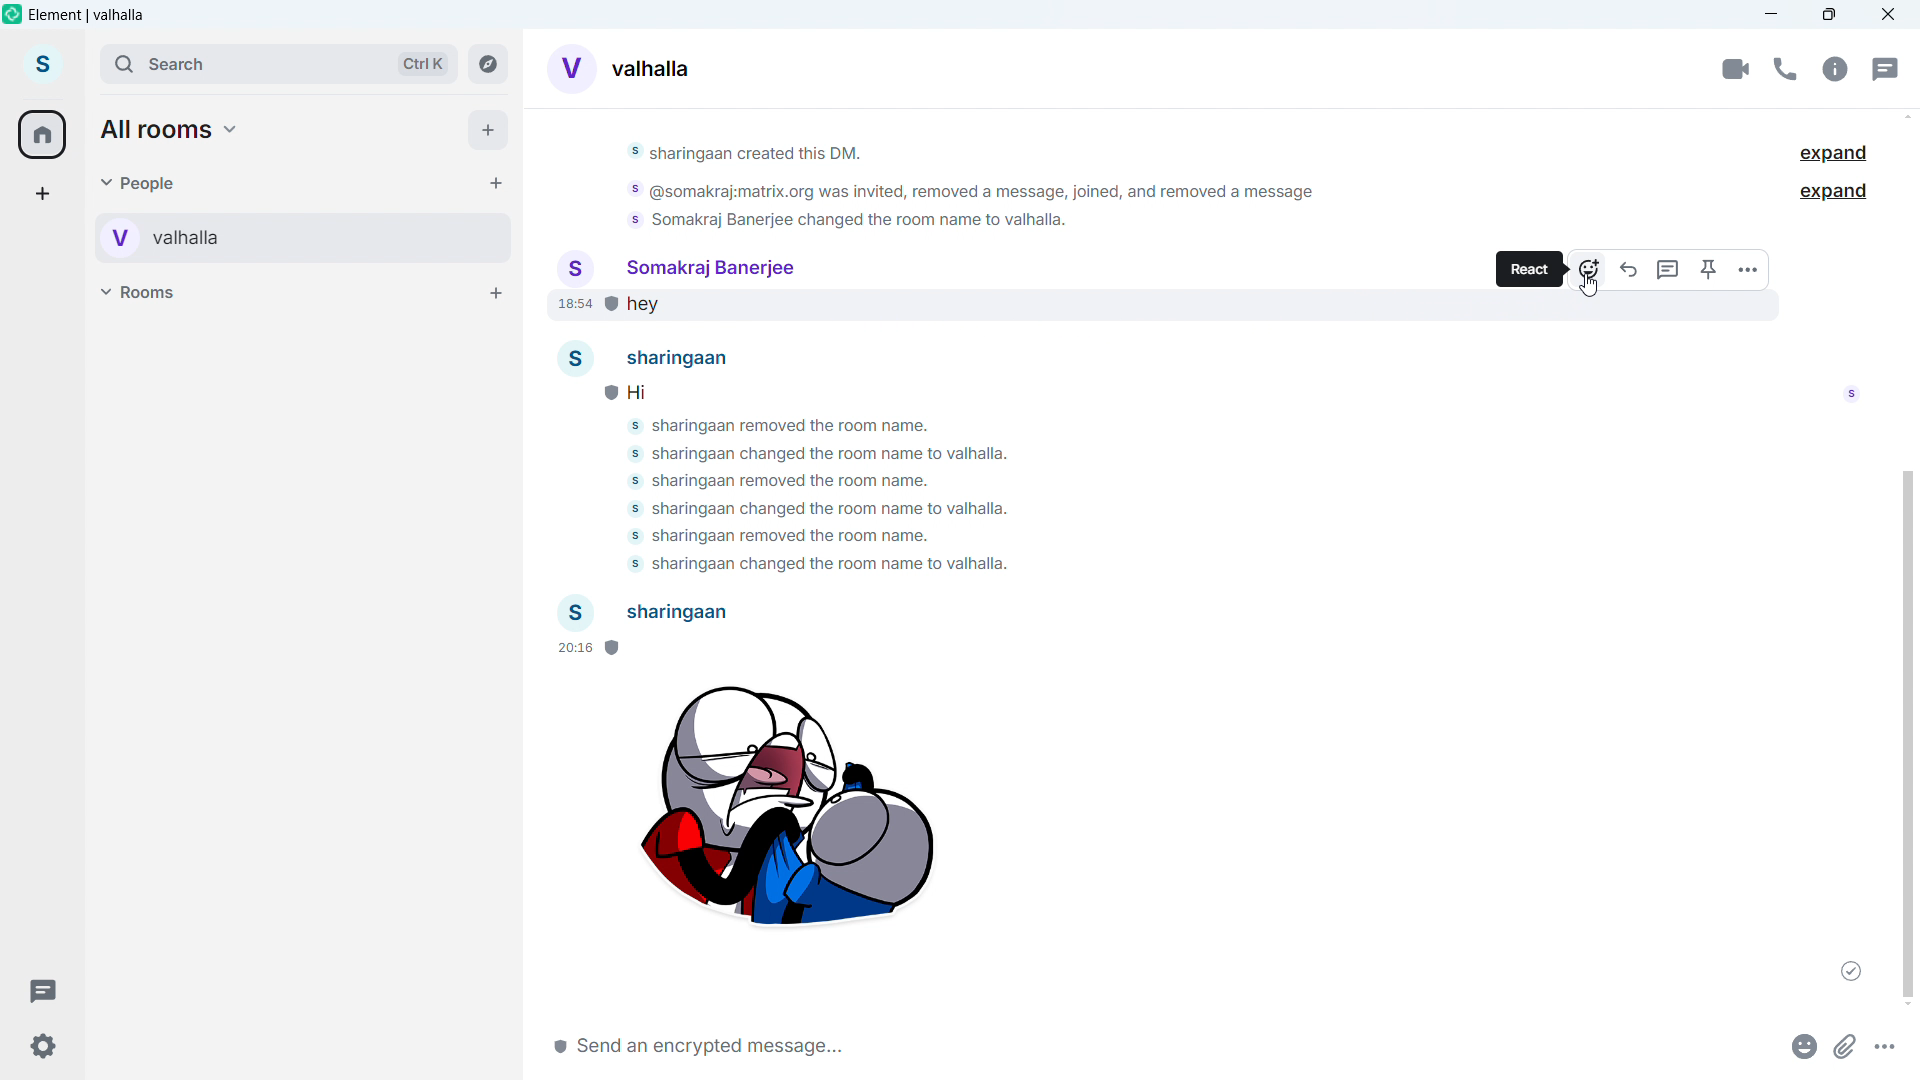 The image size is (1920, 1080). I want to click on hey, so click(959, 309).